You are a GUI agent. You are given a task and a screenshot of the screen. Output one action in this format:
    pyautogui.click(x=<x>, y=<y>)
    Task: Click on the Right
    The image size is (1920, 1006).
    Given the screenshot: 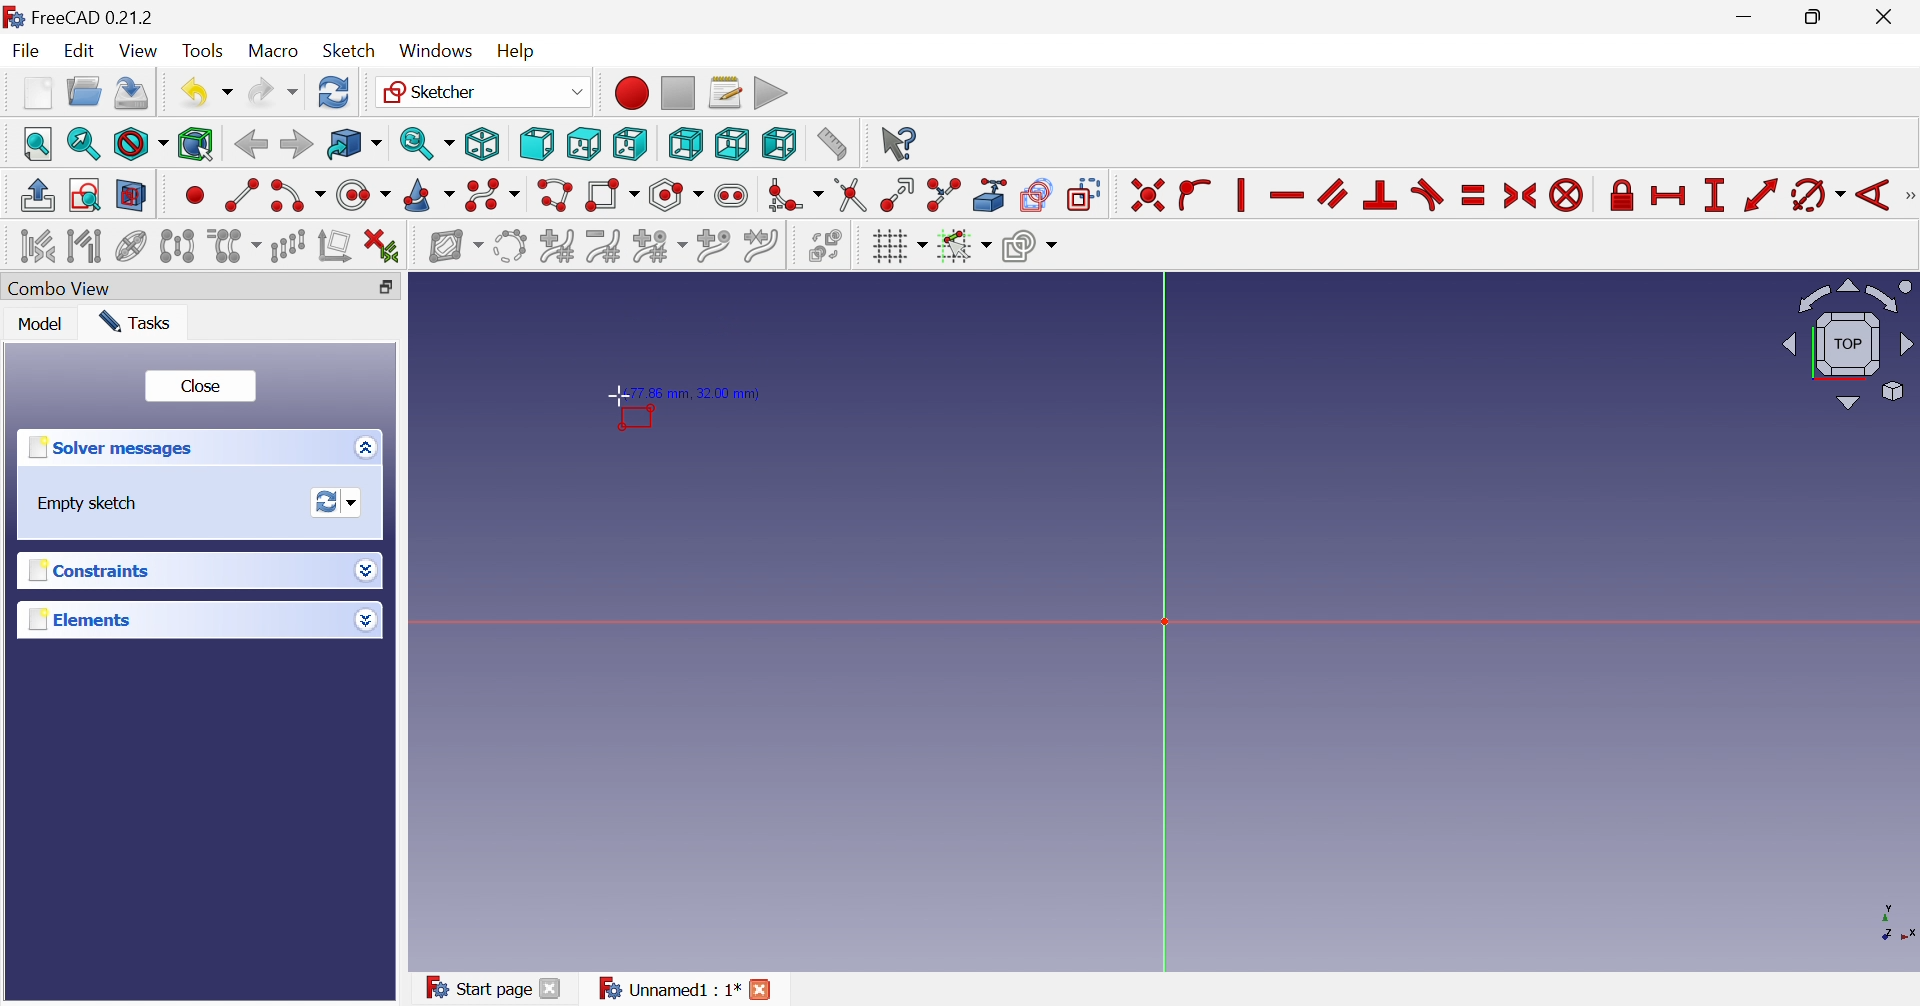 What is the action you would take?
    pyautogui.click(x=628, y=143)
    